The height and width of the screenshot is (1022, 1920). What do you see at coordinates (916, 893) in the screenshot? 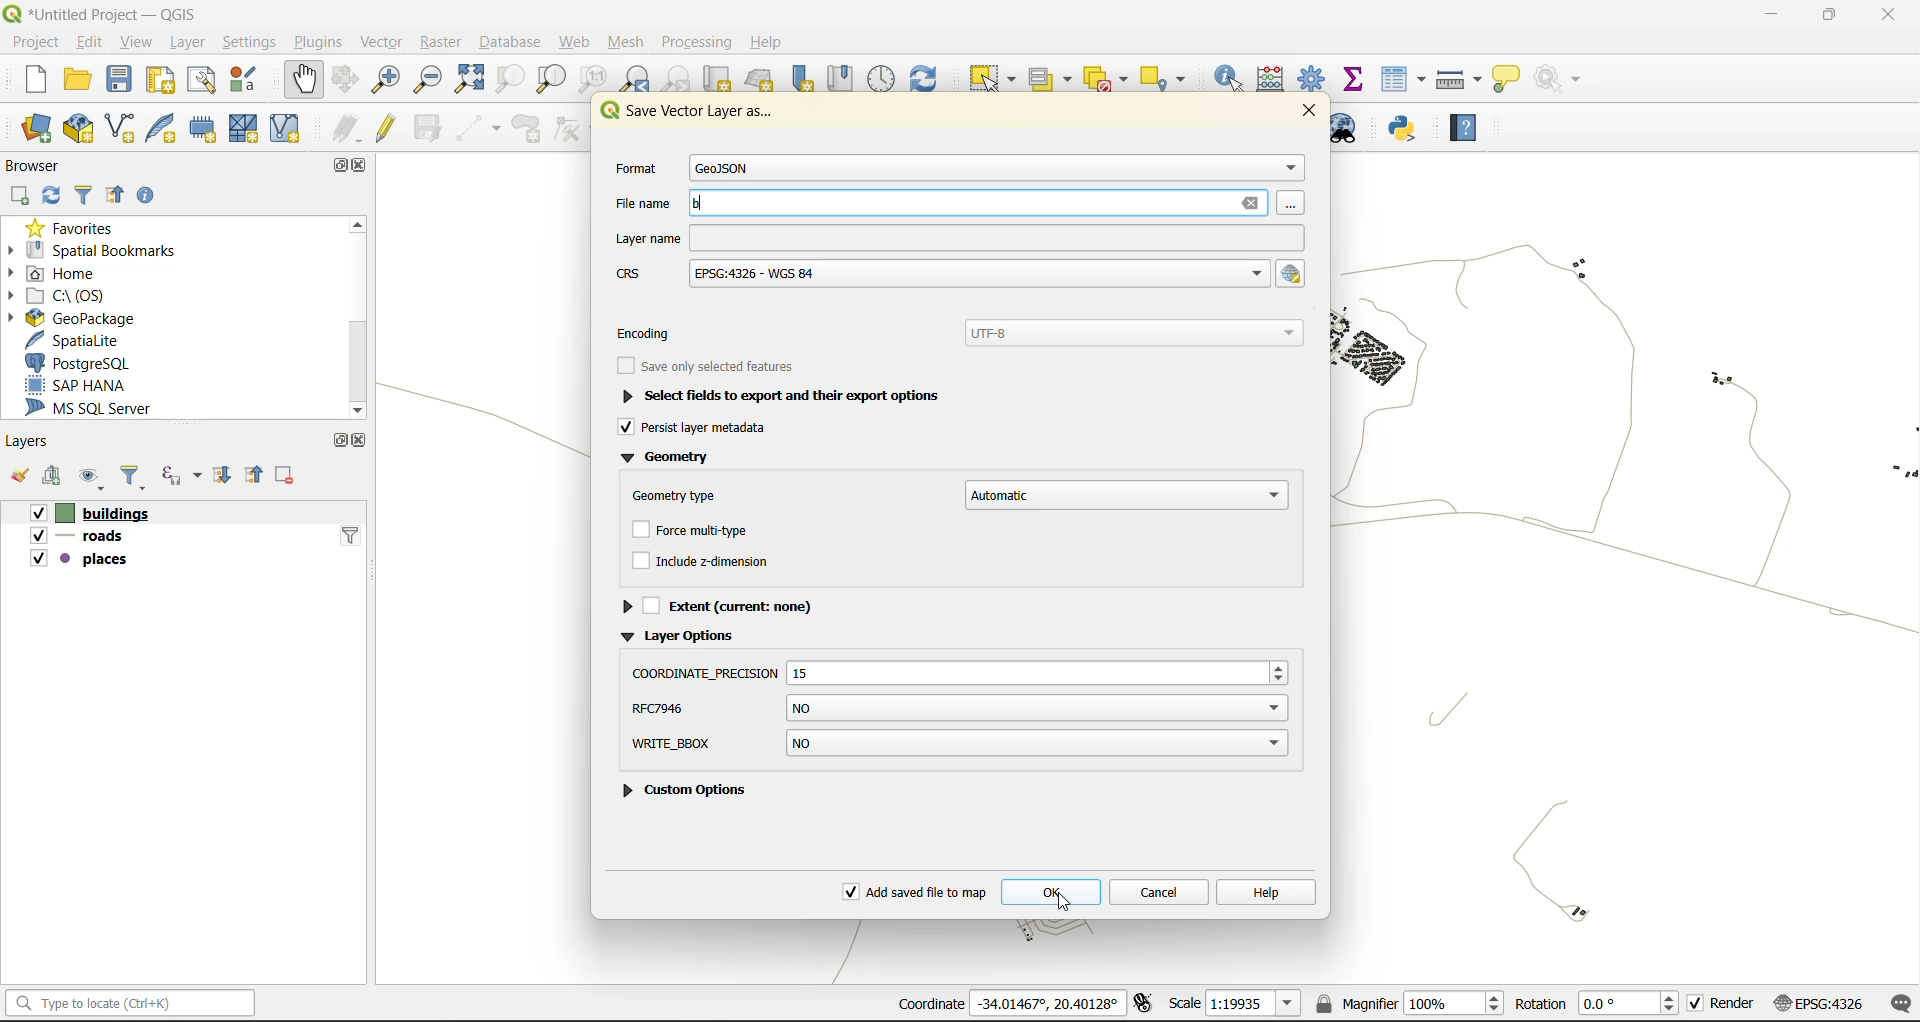
I see `add saved file to map` at bounding box center [916, 893].